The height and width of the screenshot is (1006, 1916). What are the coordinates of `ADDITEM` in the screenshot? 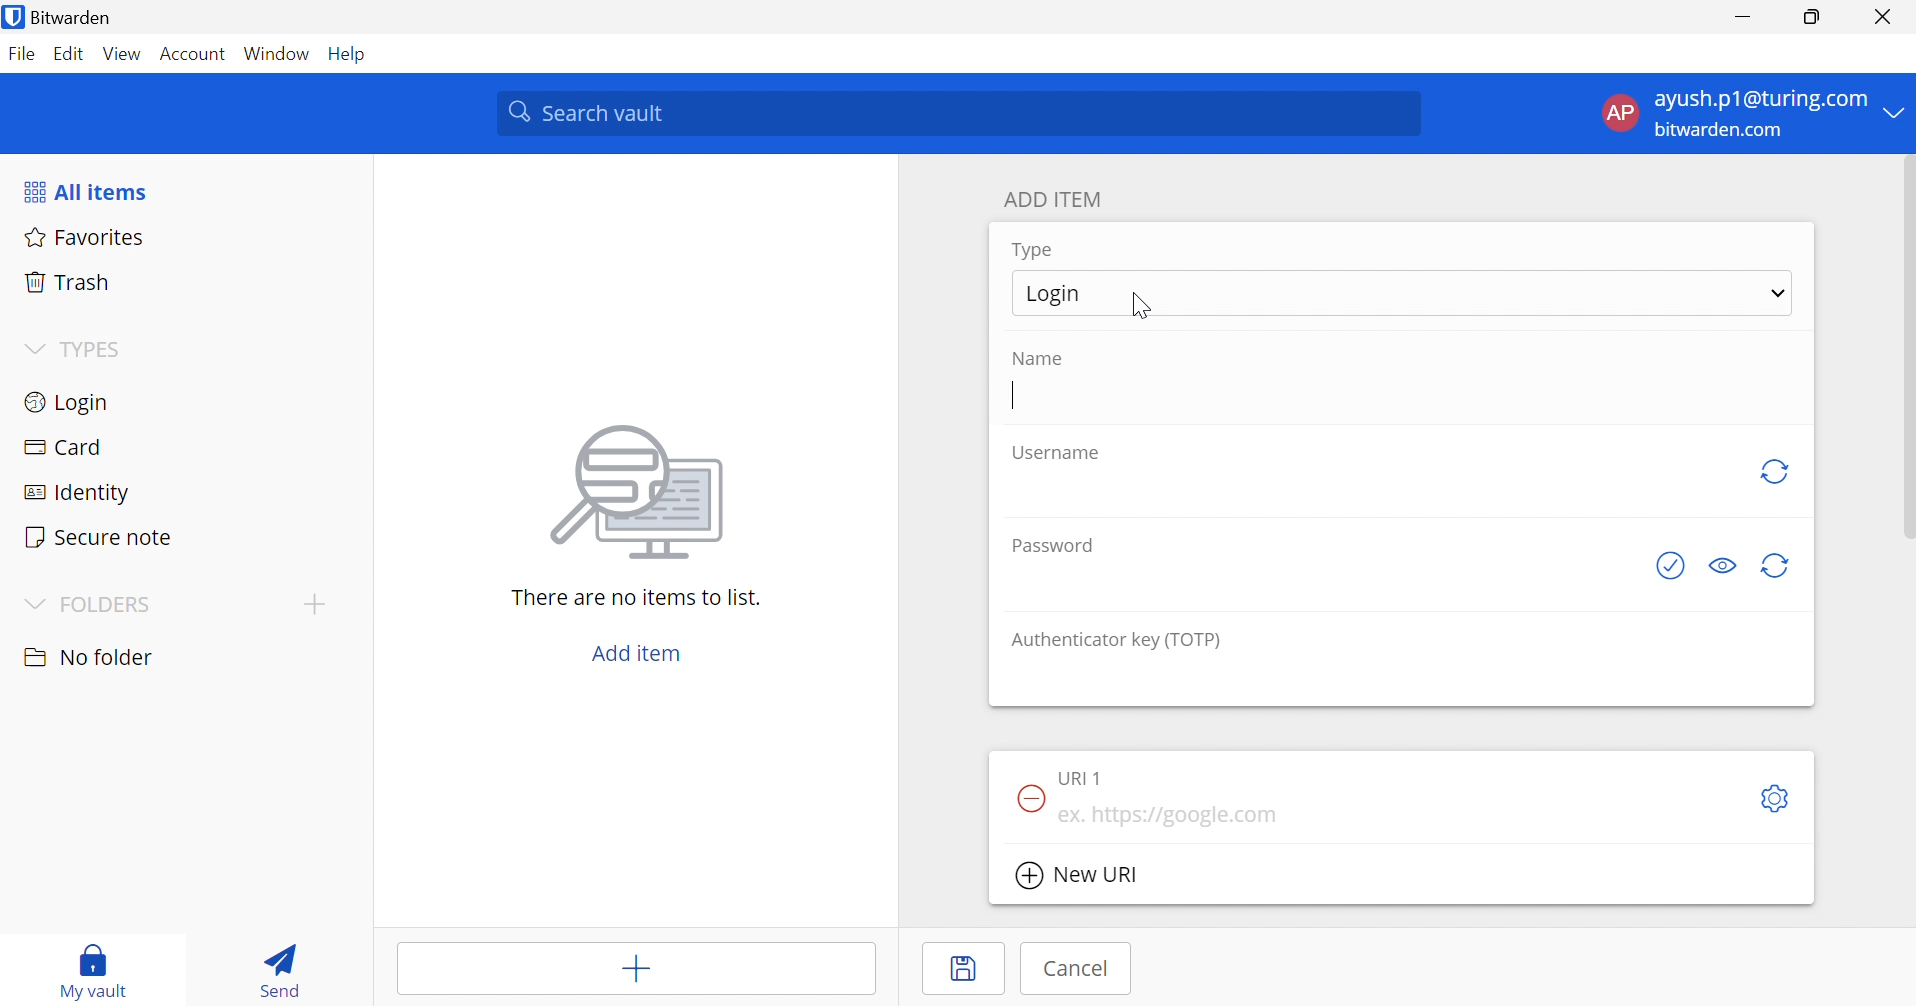 It's located at (1058, 199).